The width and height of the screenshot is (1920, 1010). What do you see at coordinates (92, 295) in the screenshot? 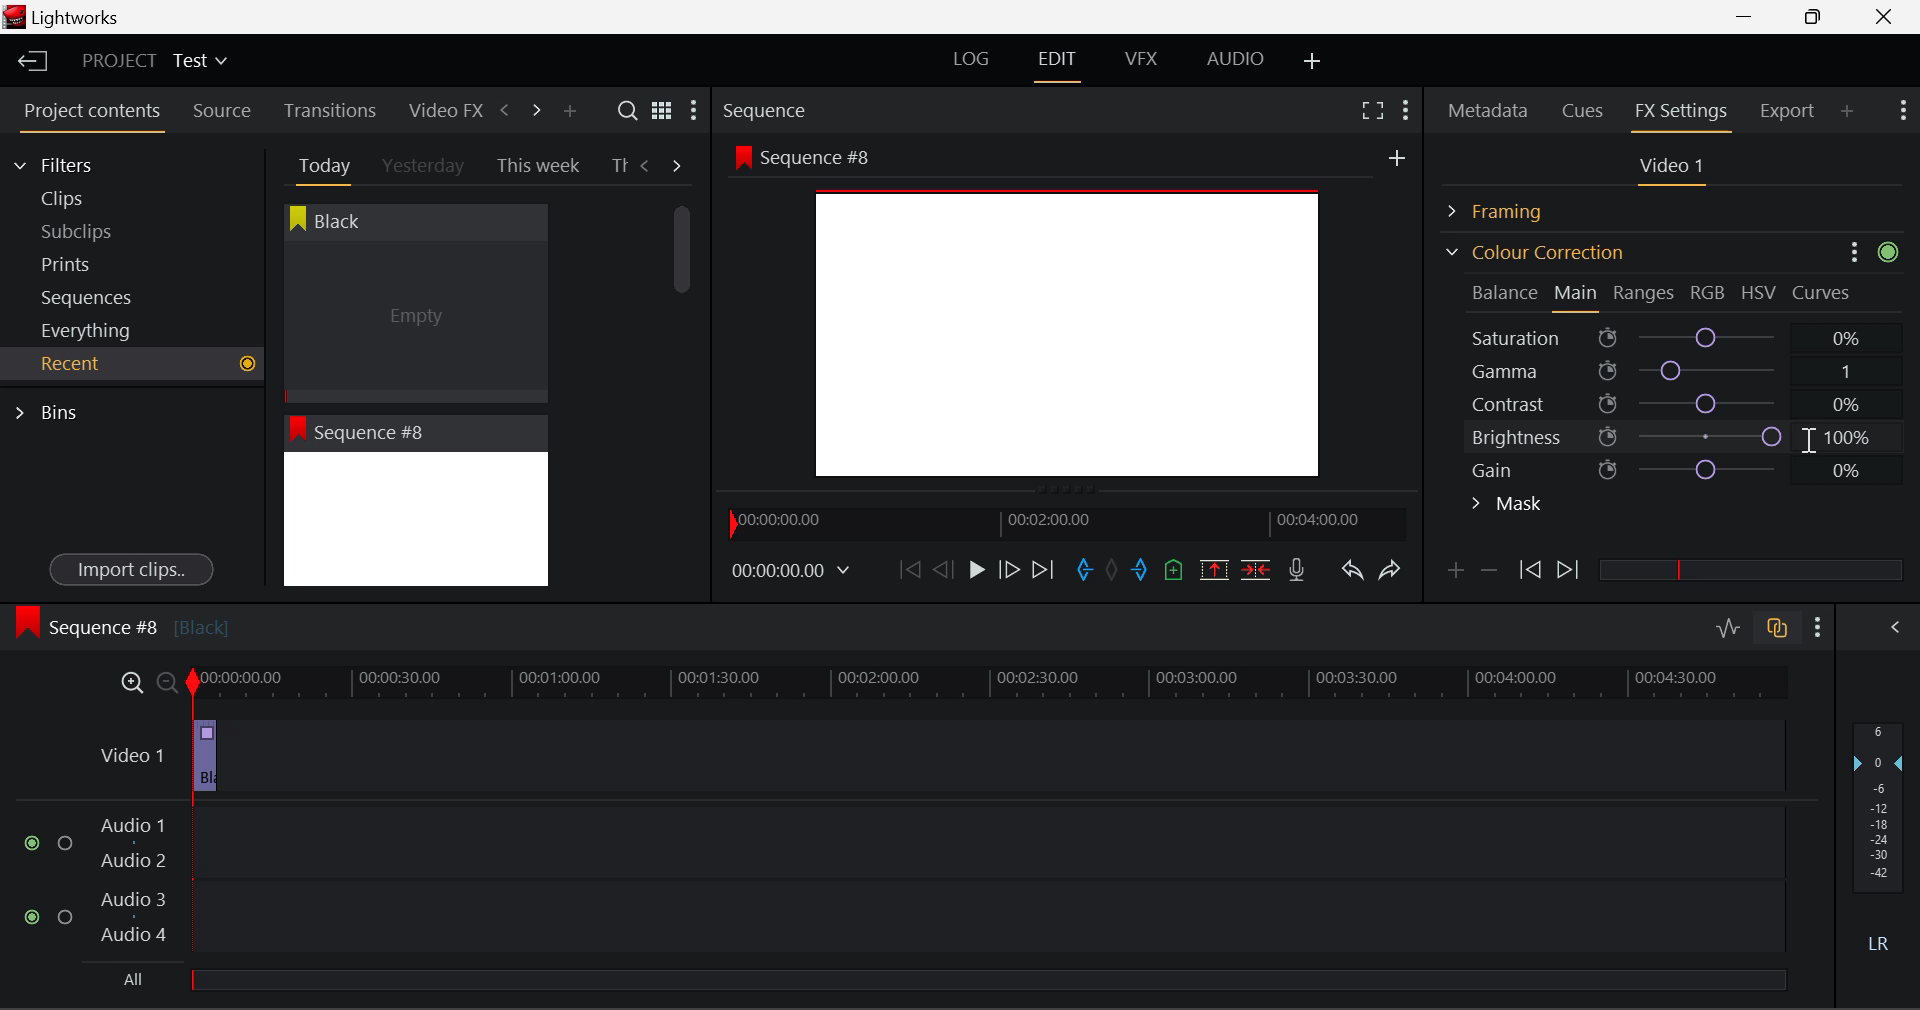
I see `Sequences` at bounding box center [92, 295].